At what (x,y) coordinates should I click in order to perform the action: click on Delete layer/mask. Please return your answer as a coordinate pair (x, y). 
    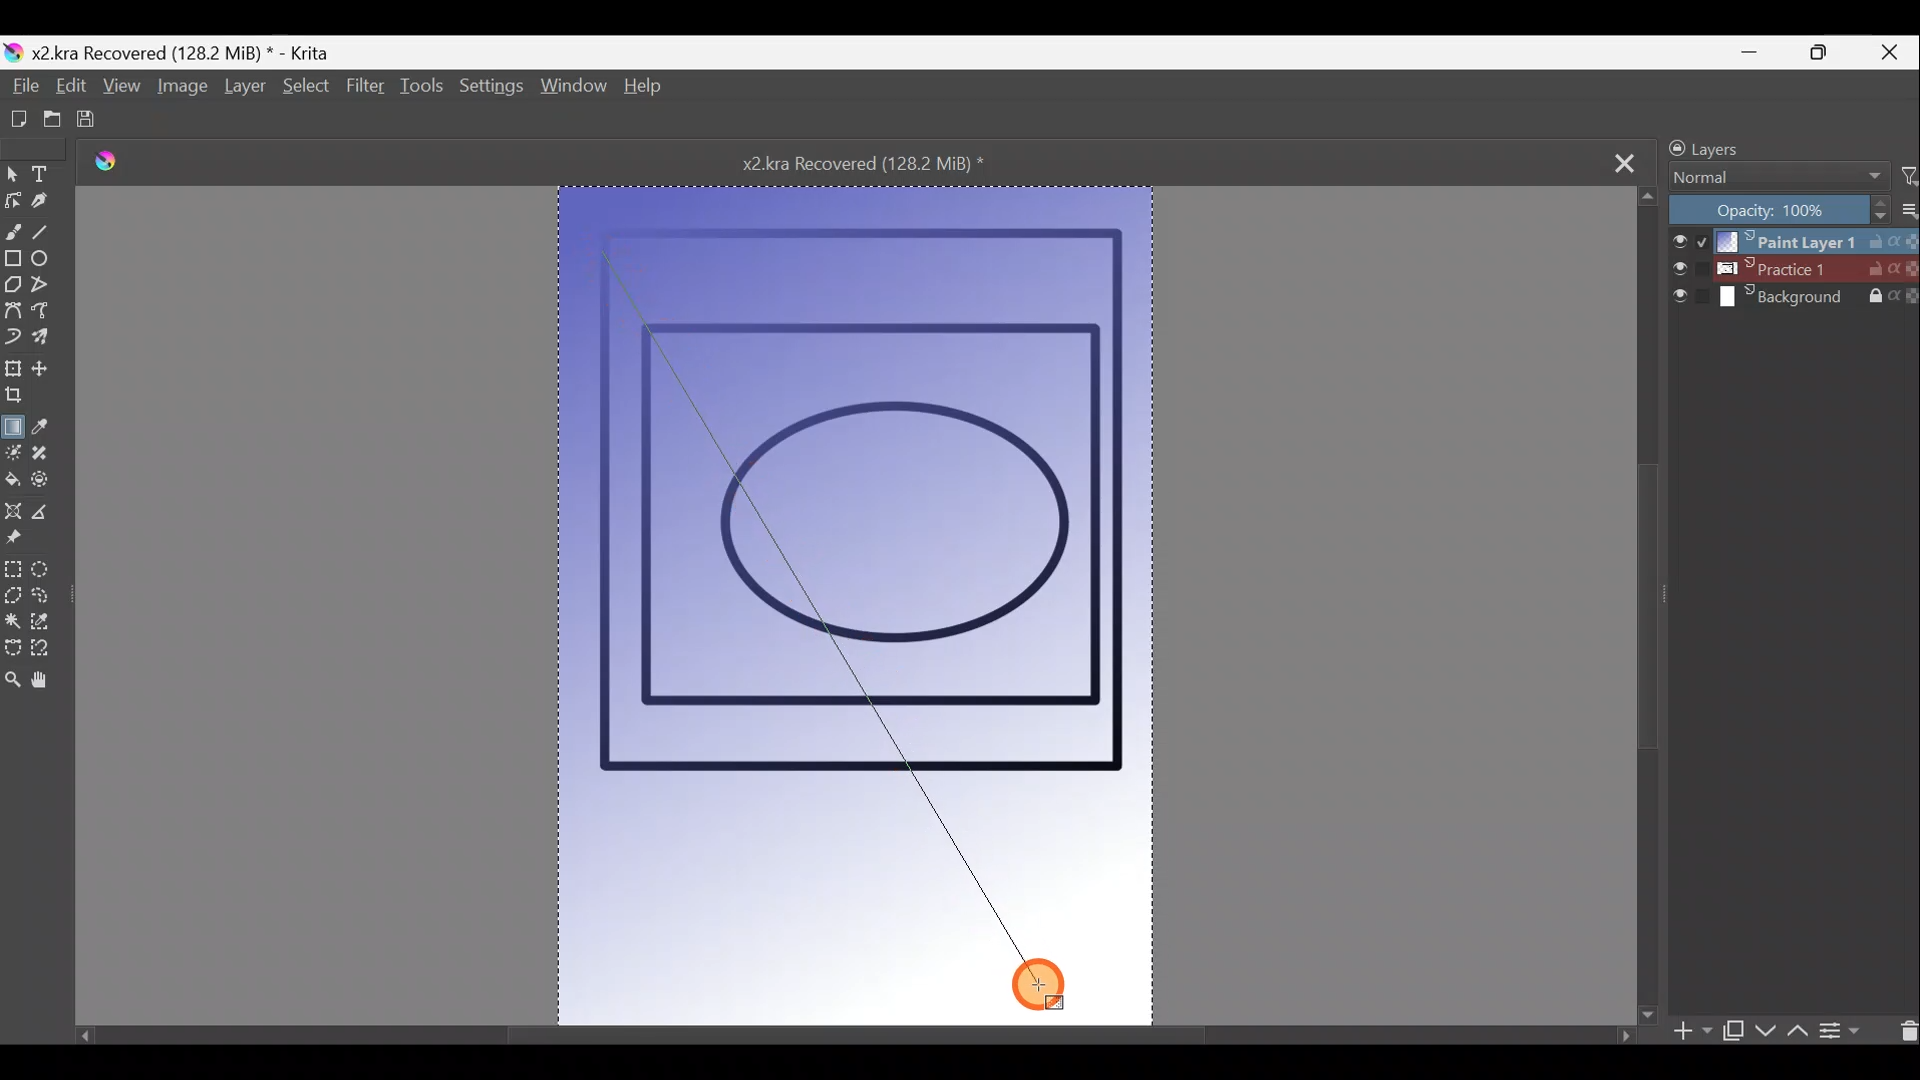
    Looking at the image, I should click on (1903, 1029).